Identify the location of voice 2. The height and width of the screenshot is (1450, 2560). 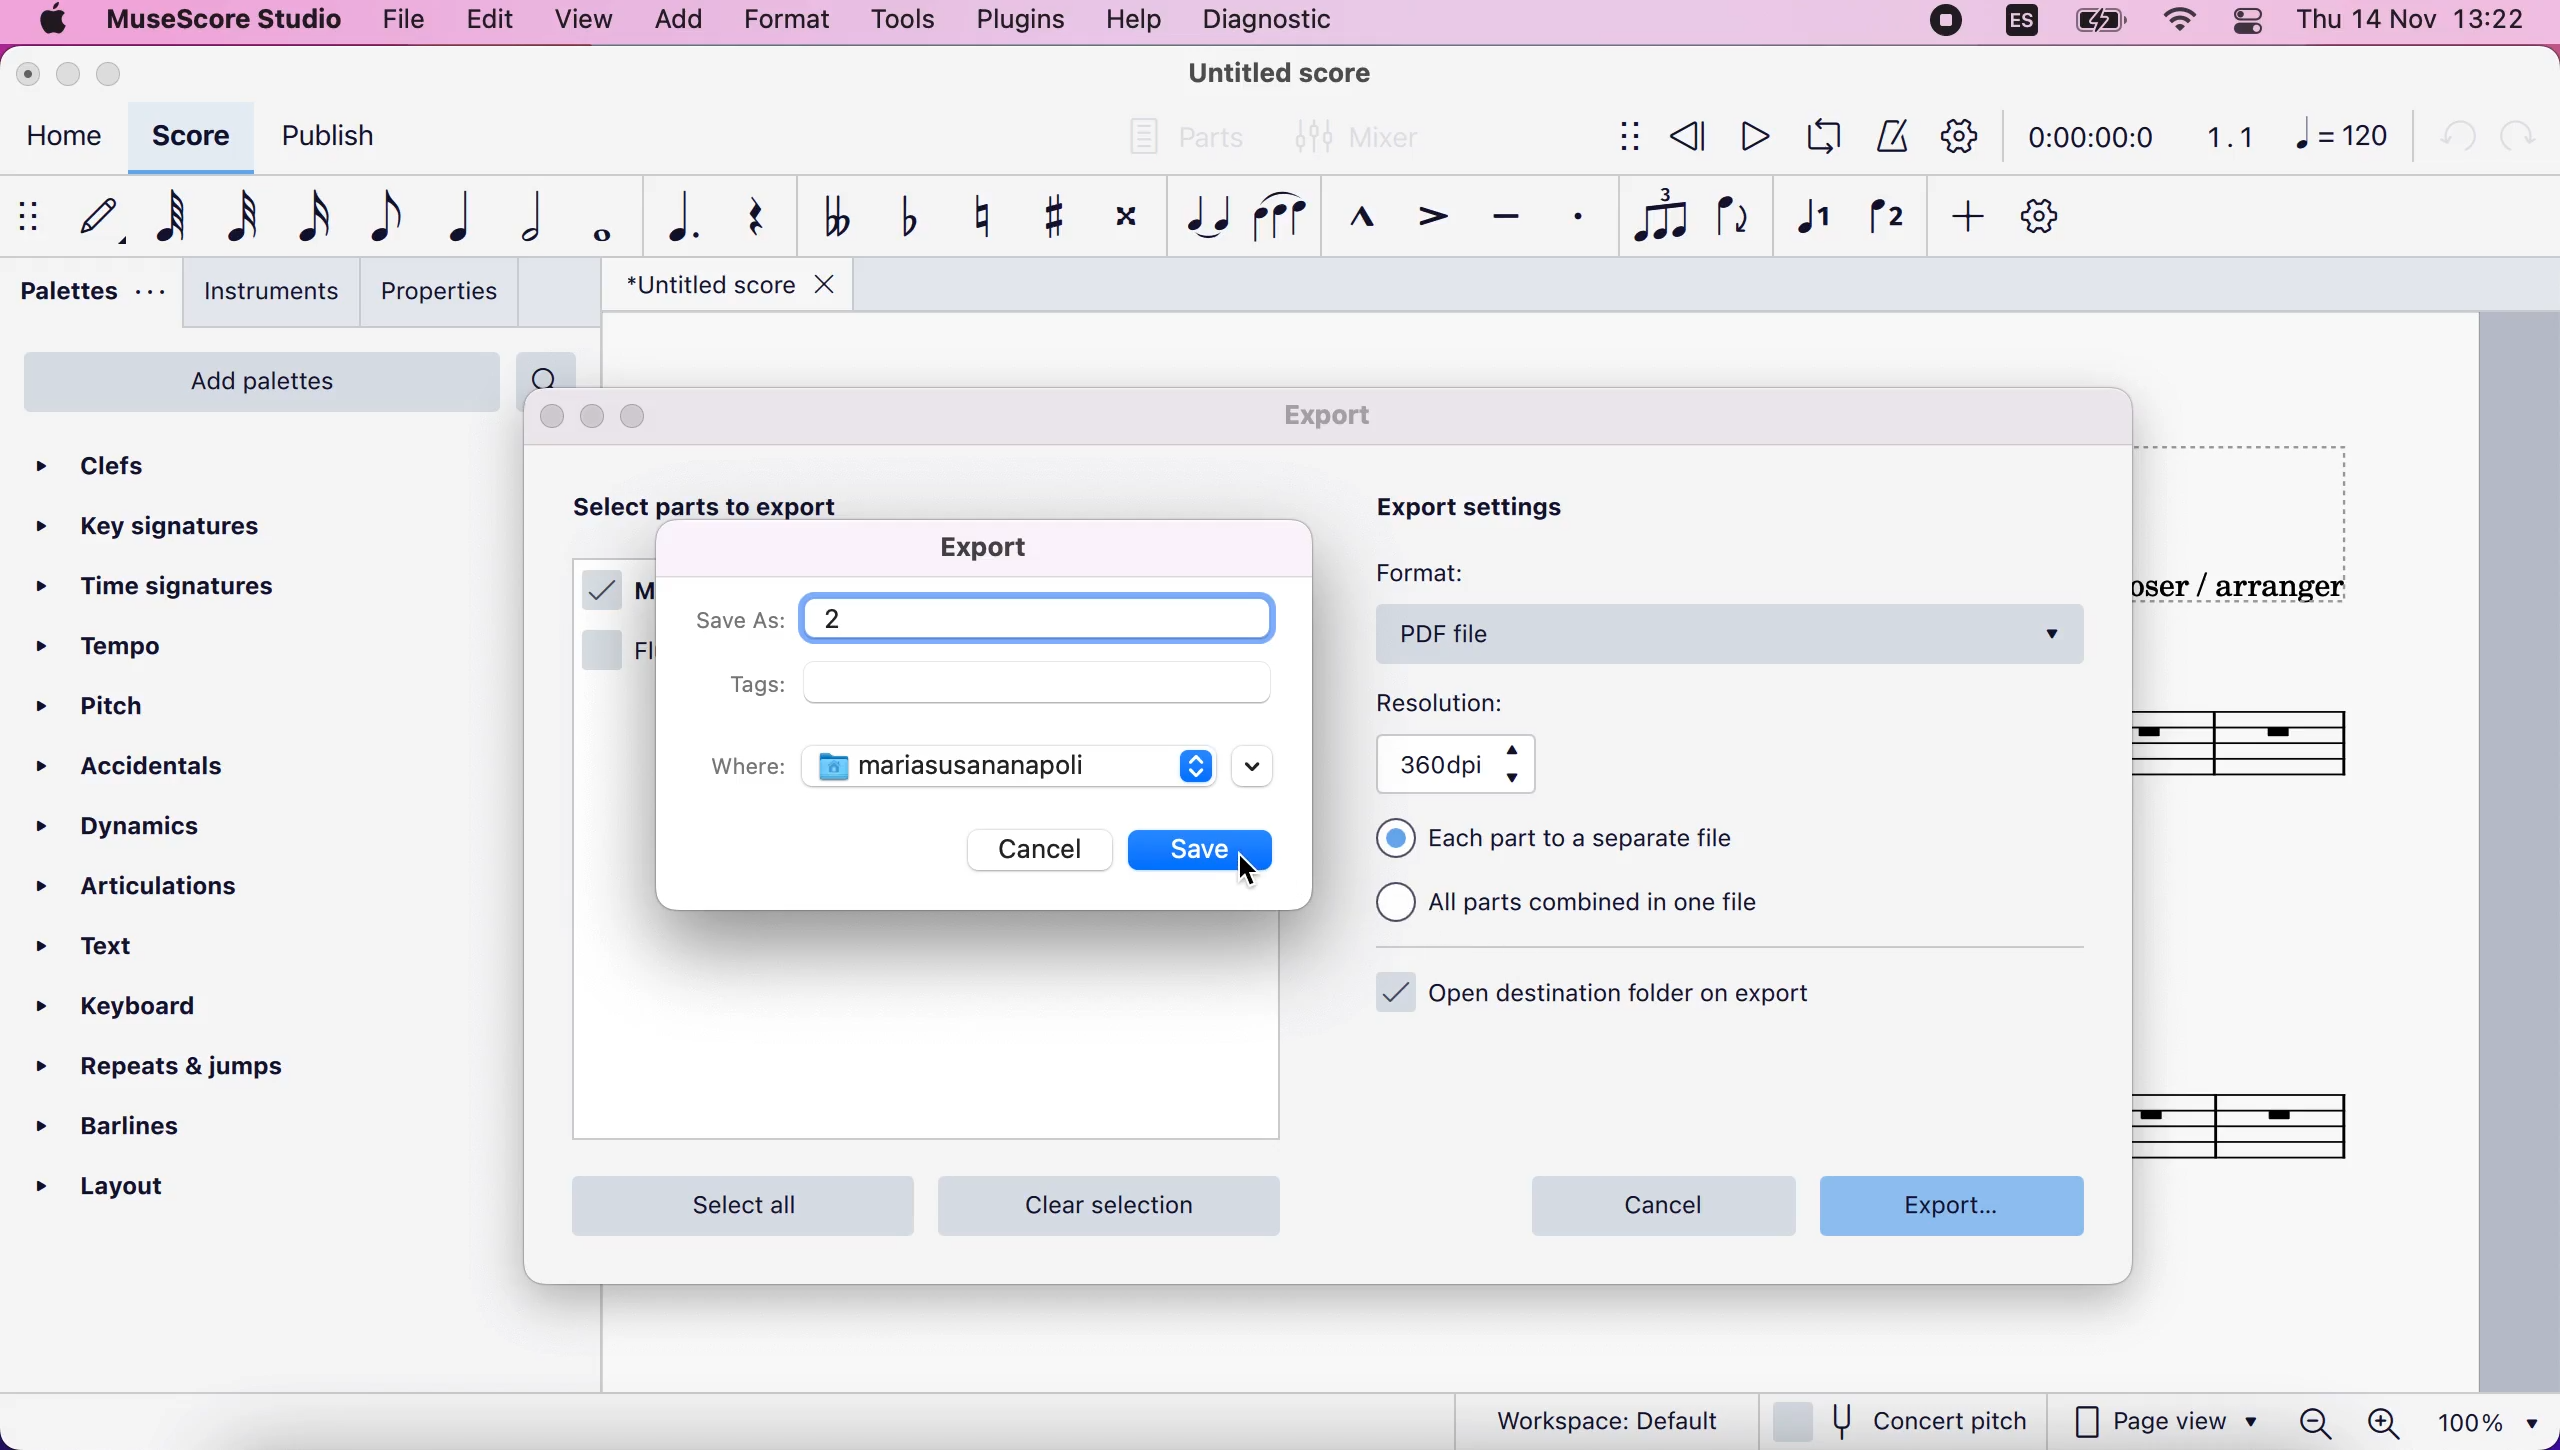
(1883, 219).